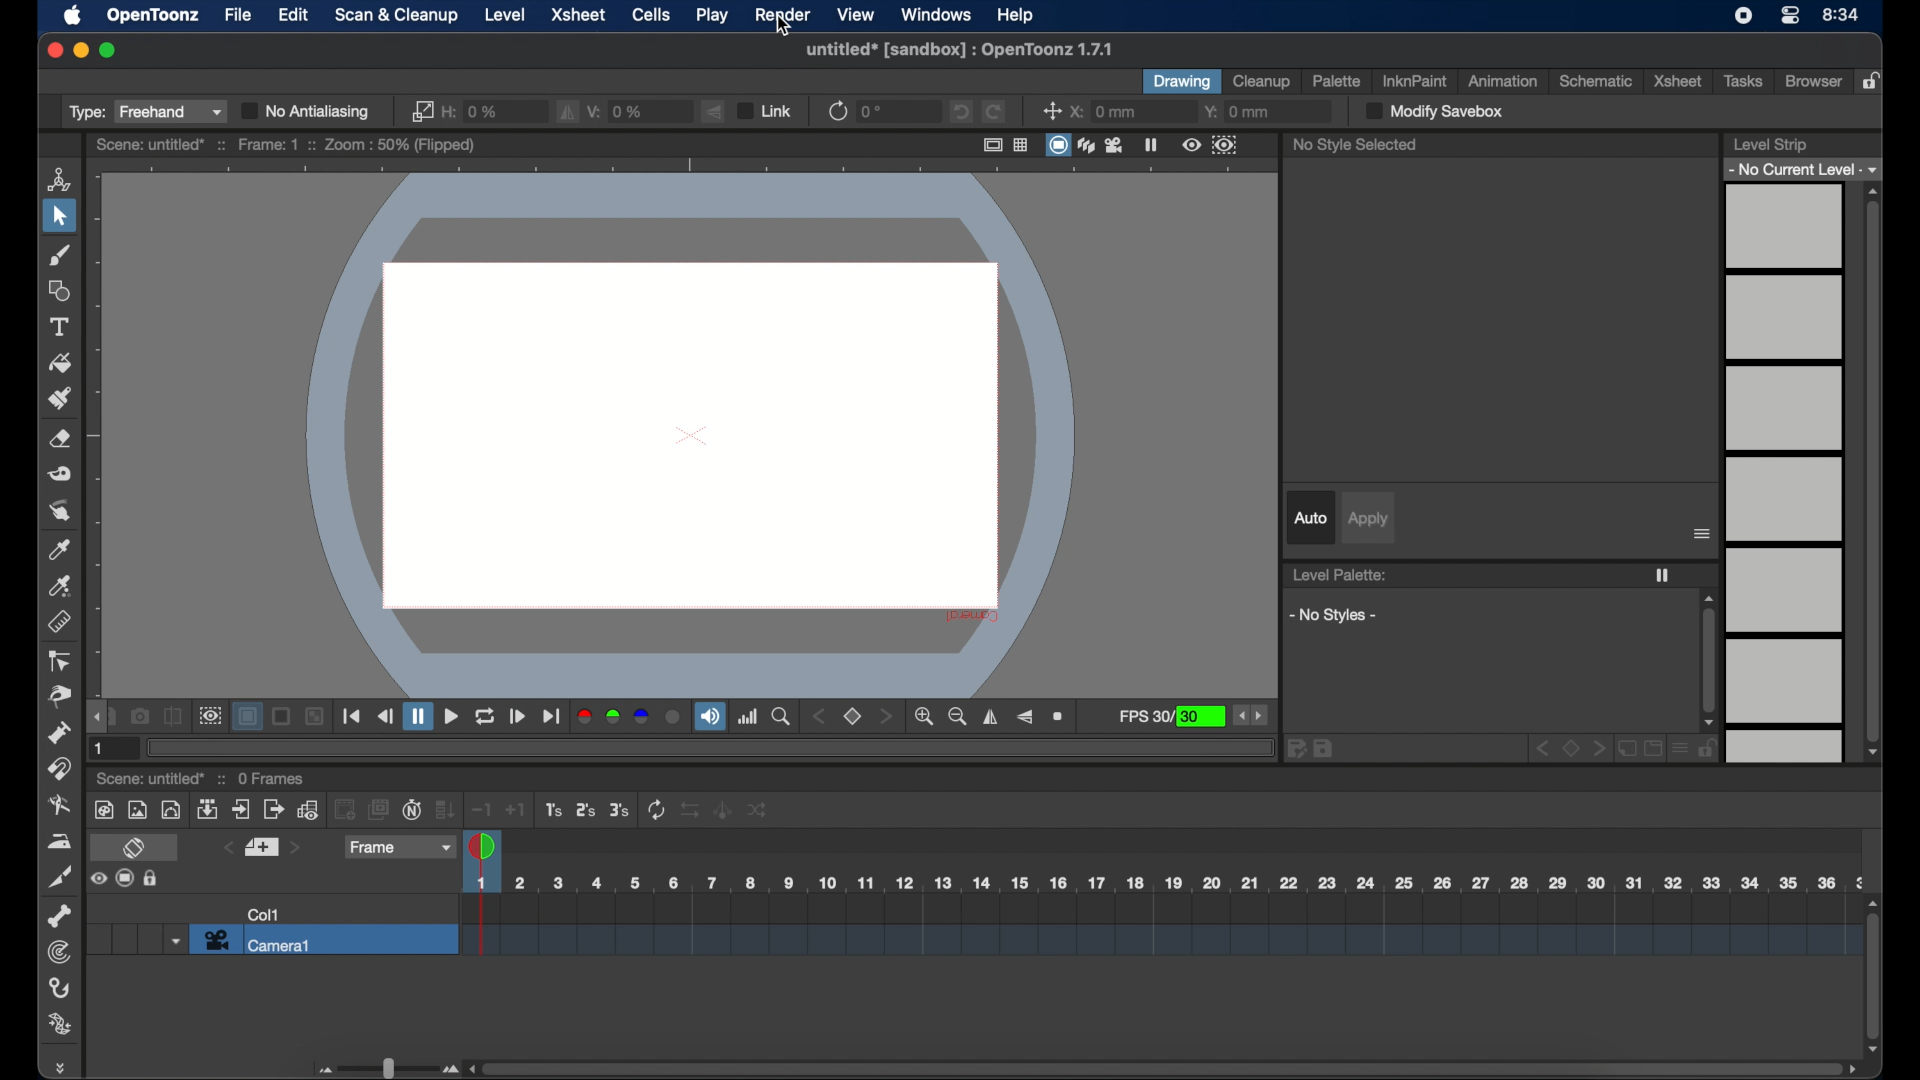 This screenshot has width=1920, height=1080. Describe the element at coordinates (59, 290) in the screenshot. I see `shape tool` at that location.